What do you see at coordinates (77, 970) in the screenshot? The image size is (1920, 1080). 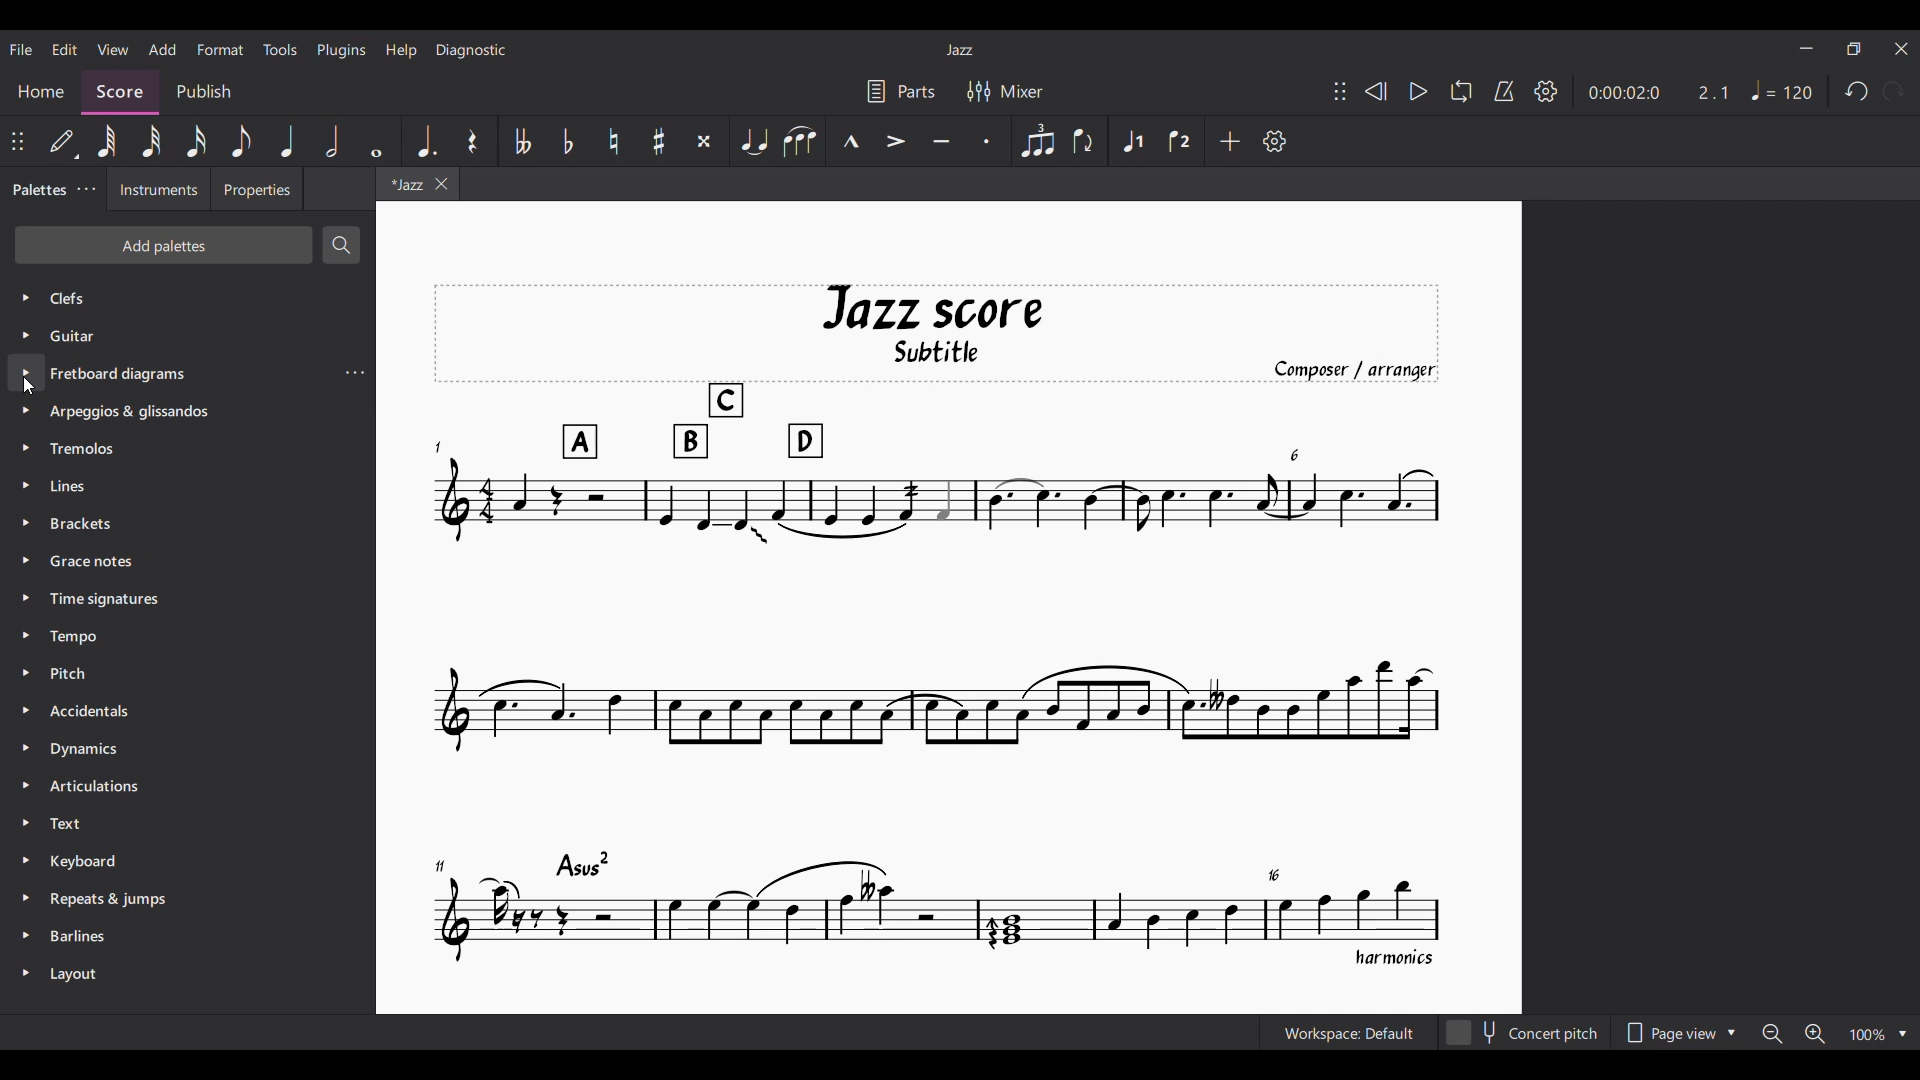 I see `Layouts` at bounding box center [77, 970].